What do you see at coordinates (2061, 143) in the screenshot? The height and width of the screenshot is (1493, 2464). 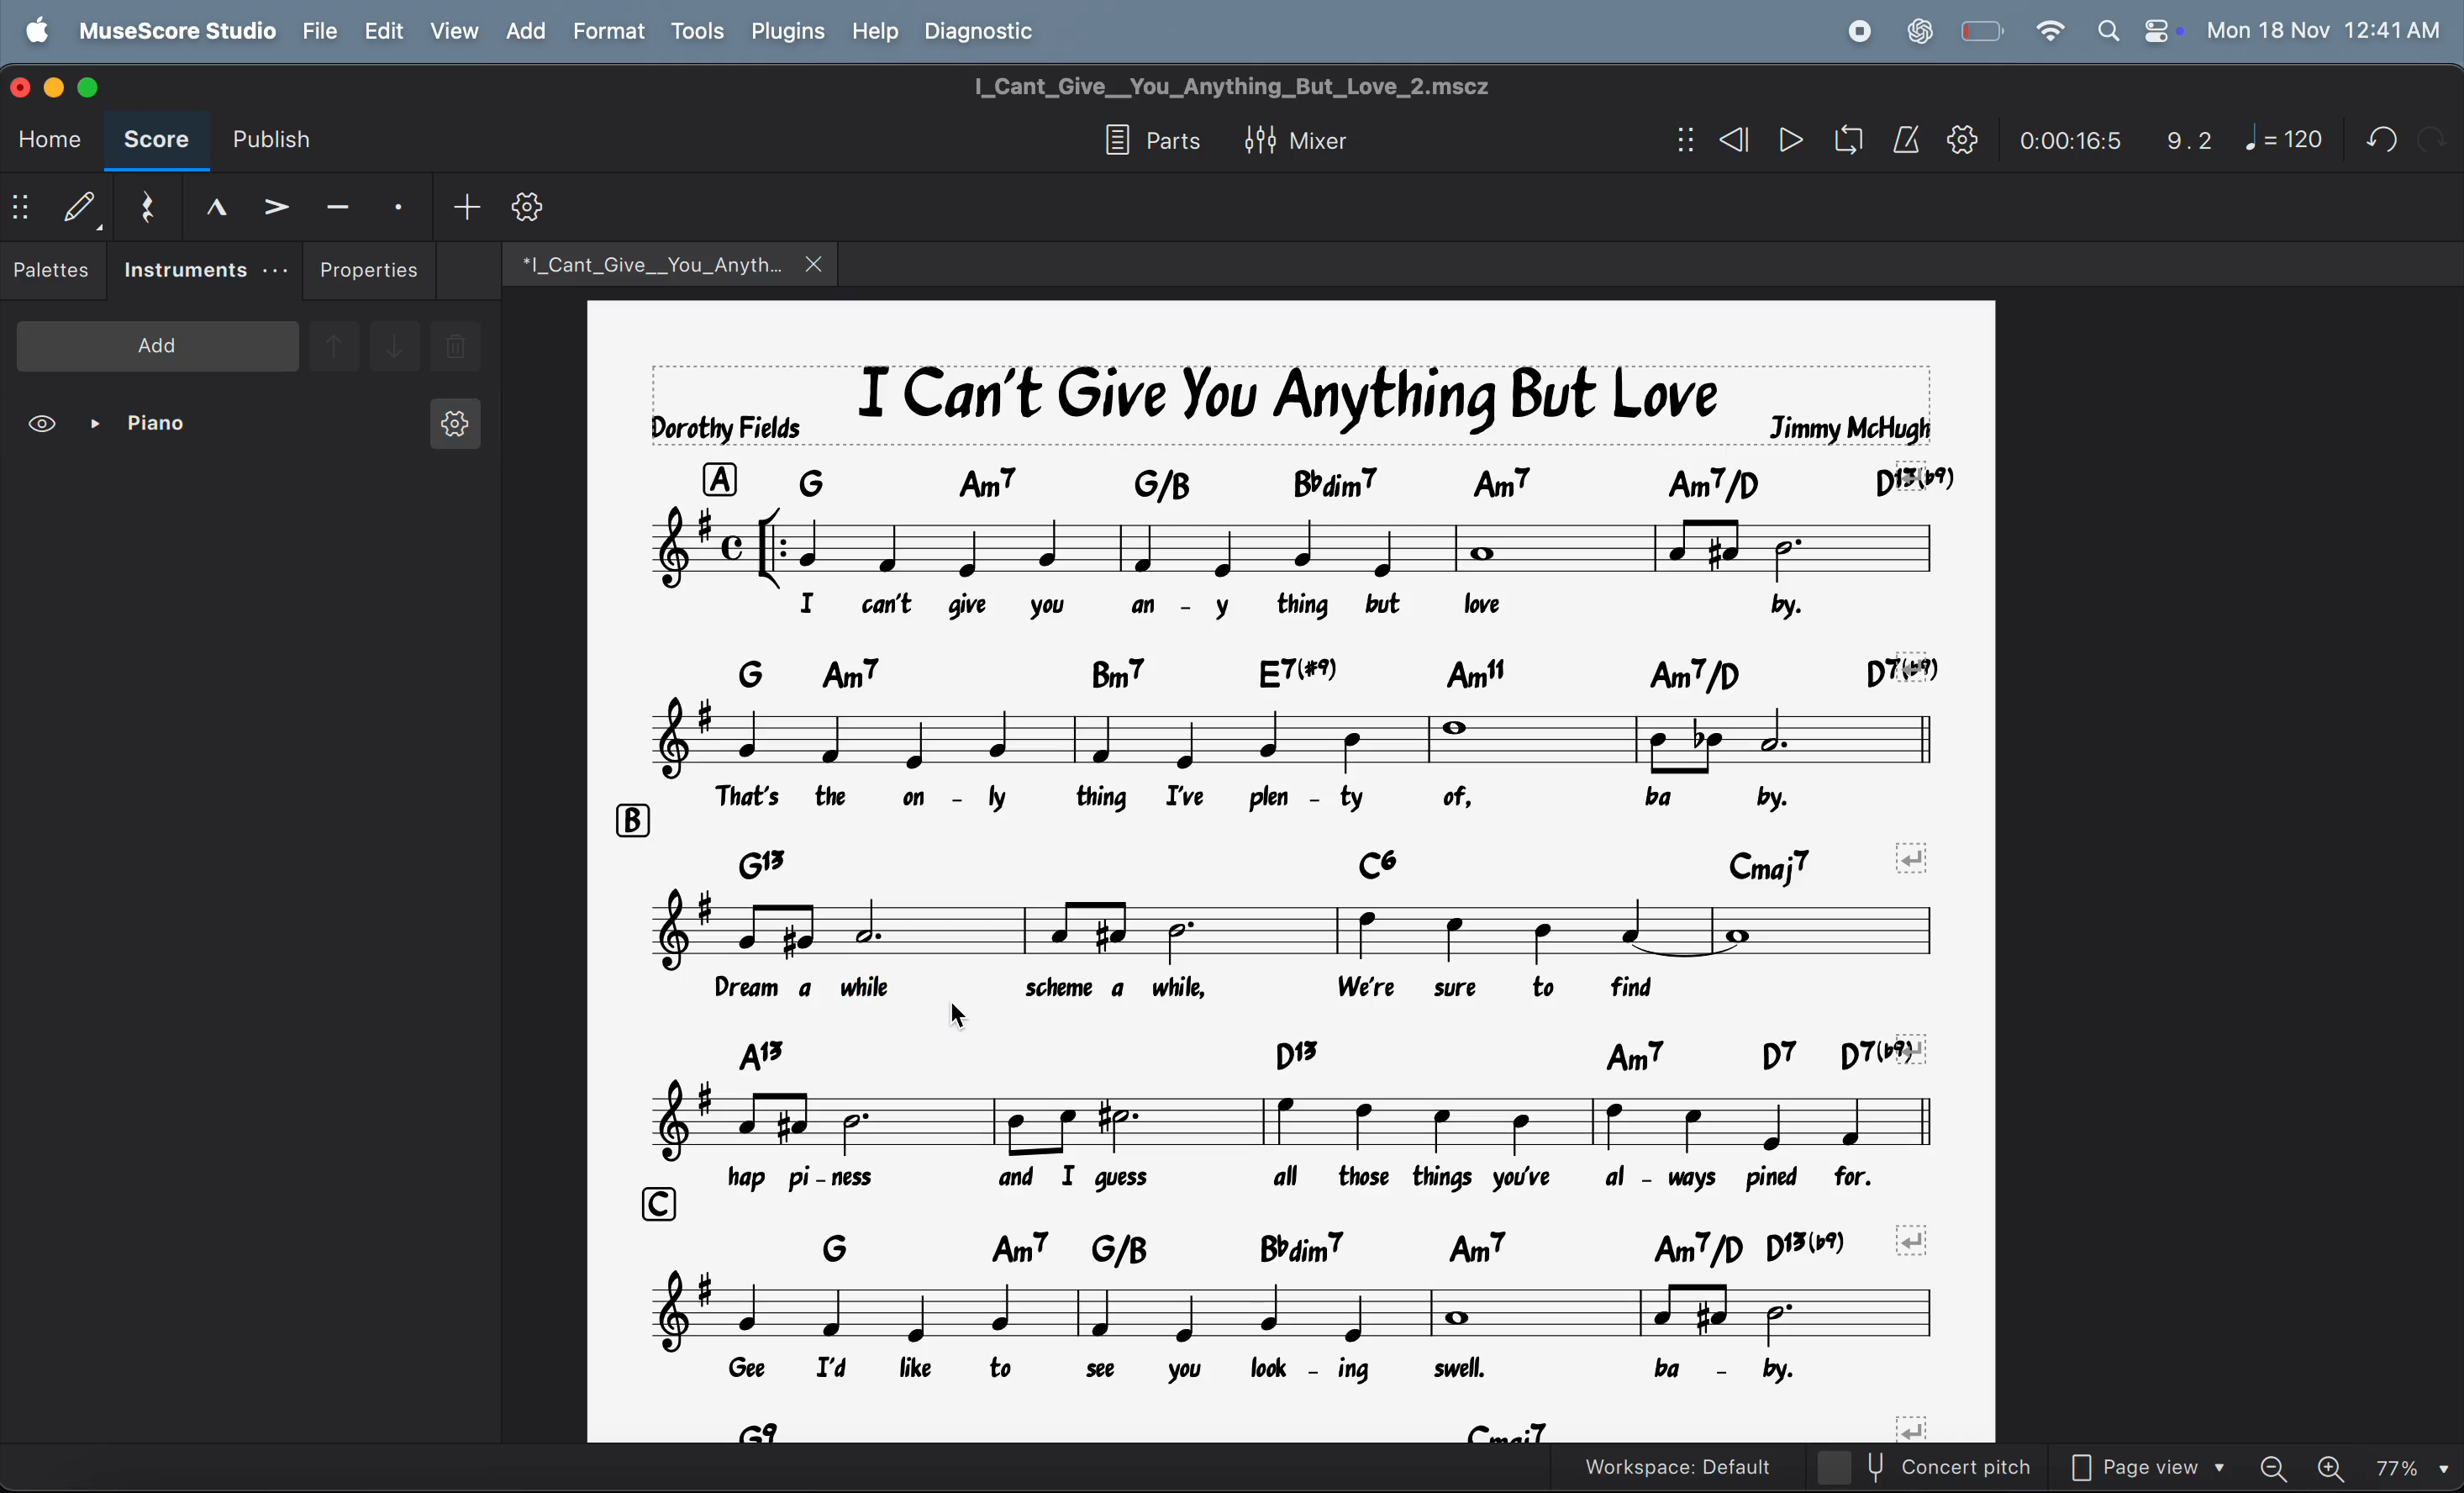 I see `time frame` at bounding box center [2061, 143].